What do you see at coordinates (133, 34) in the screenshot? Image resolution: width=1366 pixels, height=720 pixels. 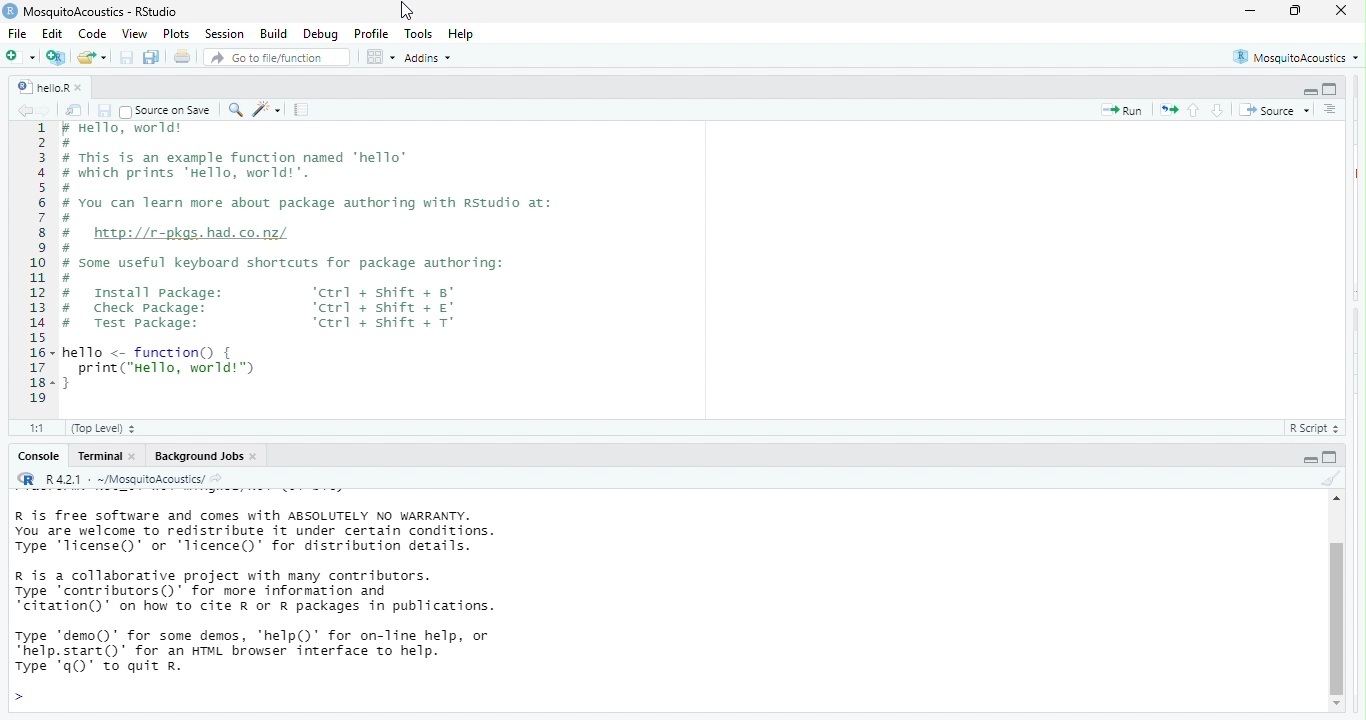 I see `View` at bounding box center [133, 34].